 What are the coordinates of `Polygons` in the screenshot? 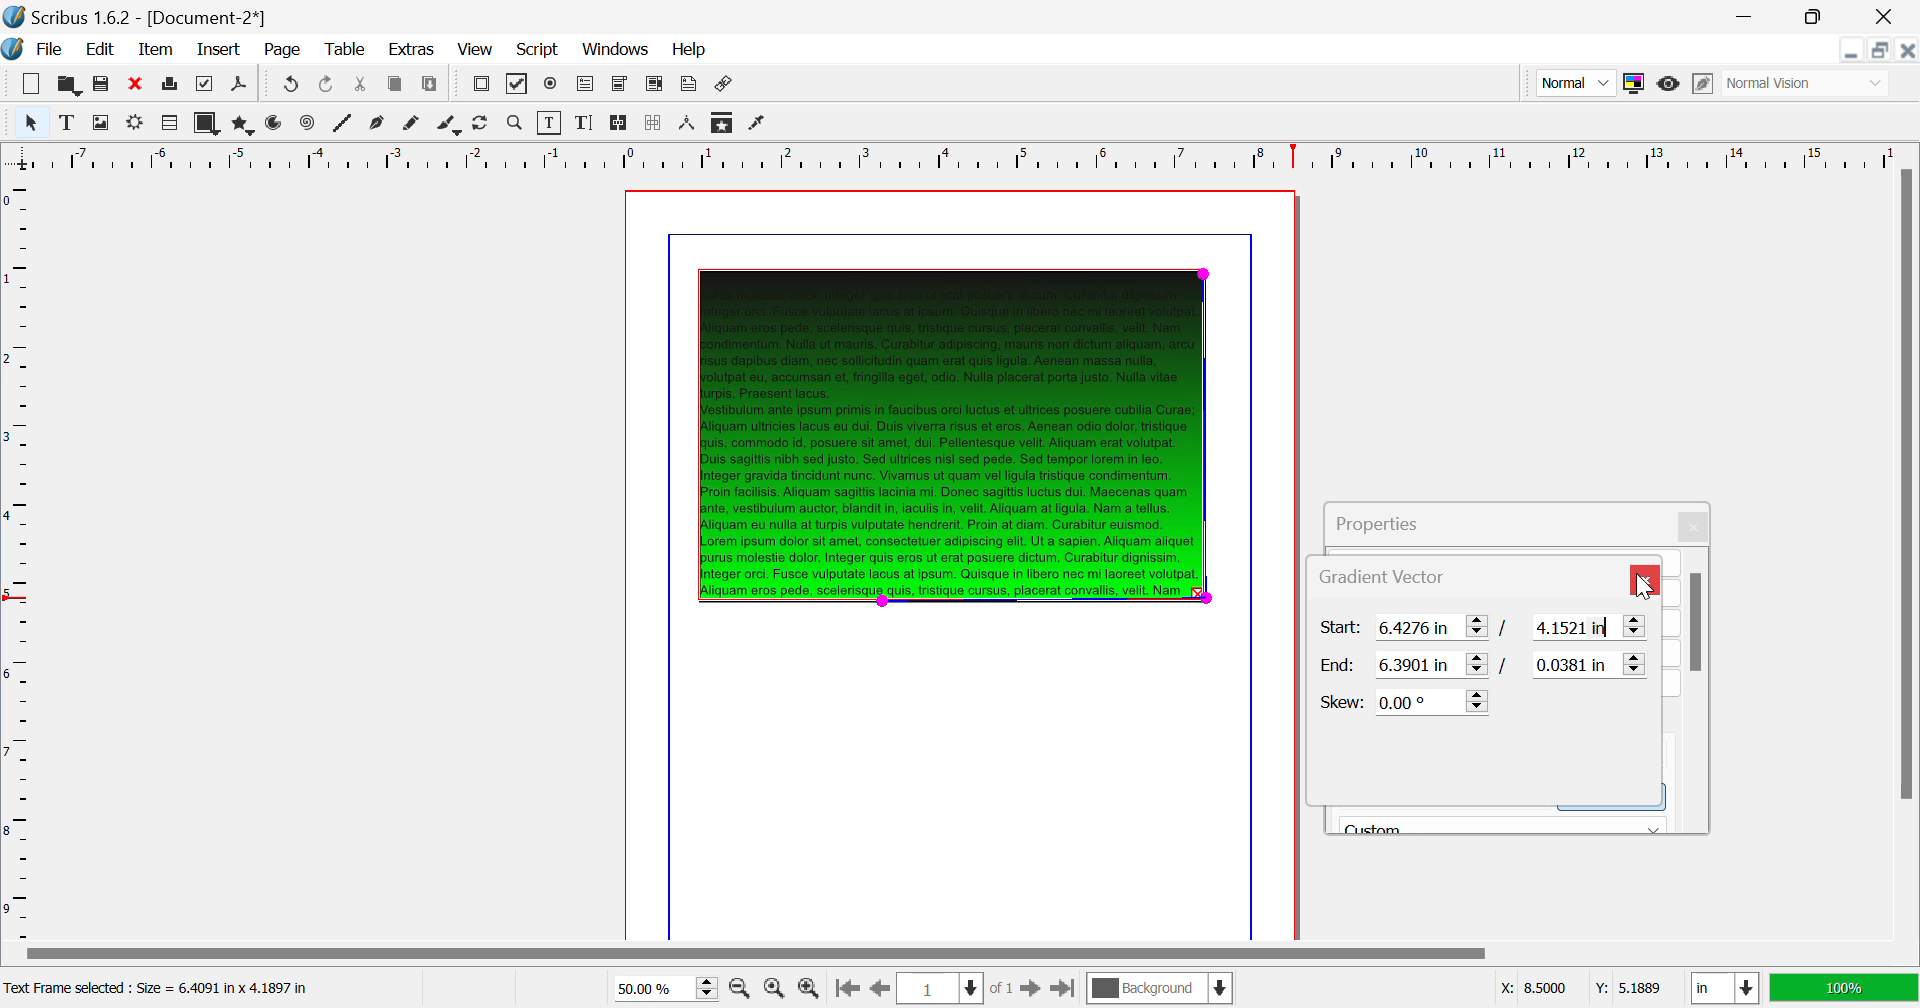 It's located at (241, 124).